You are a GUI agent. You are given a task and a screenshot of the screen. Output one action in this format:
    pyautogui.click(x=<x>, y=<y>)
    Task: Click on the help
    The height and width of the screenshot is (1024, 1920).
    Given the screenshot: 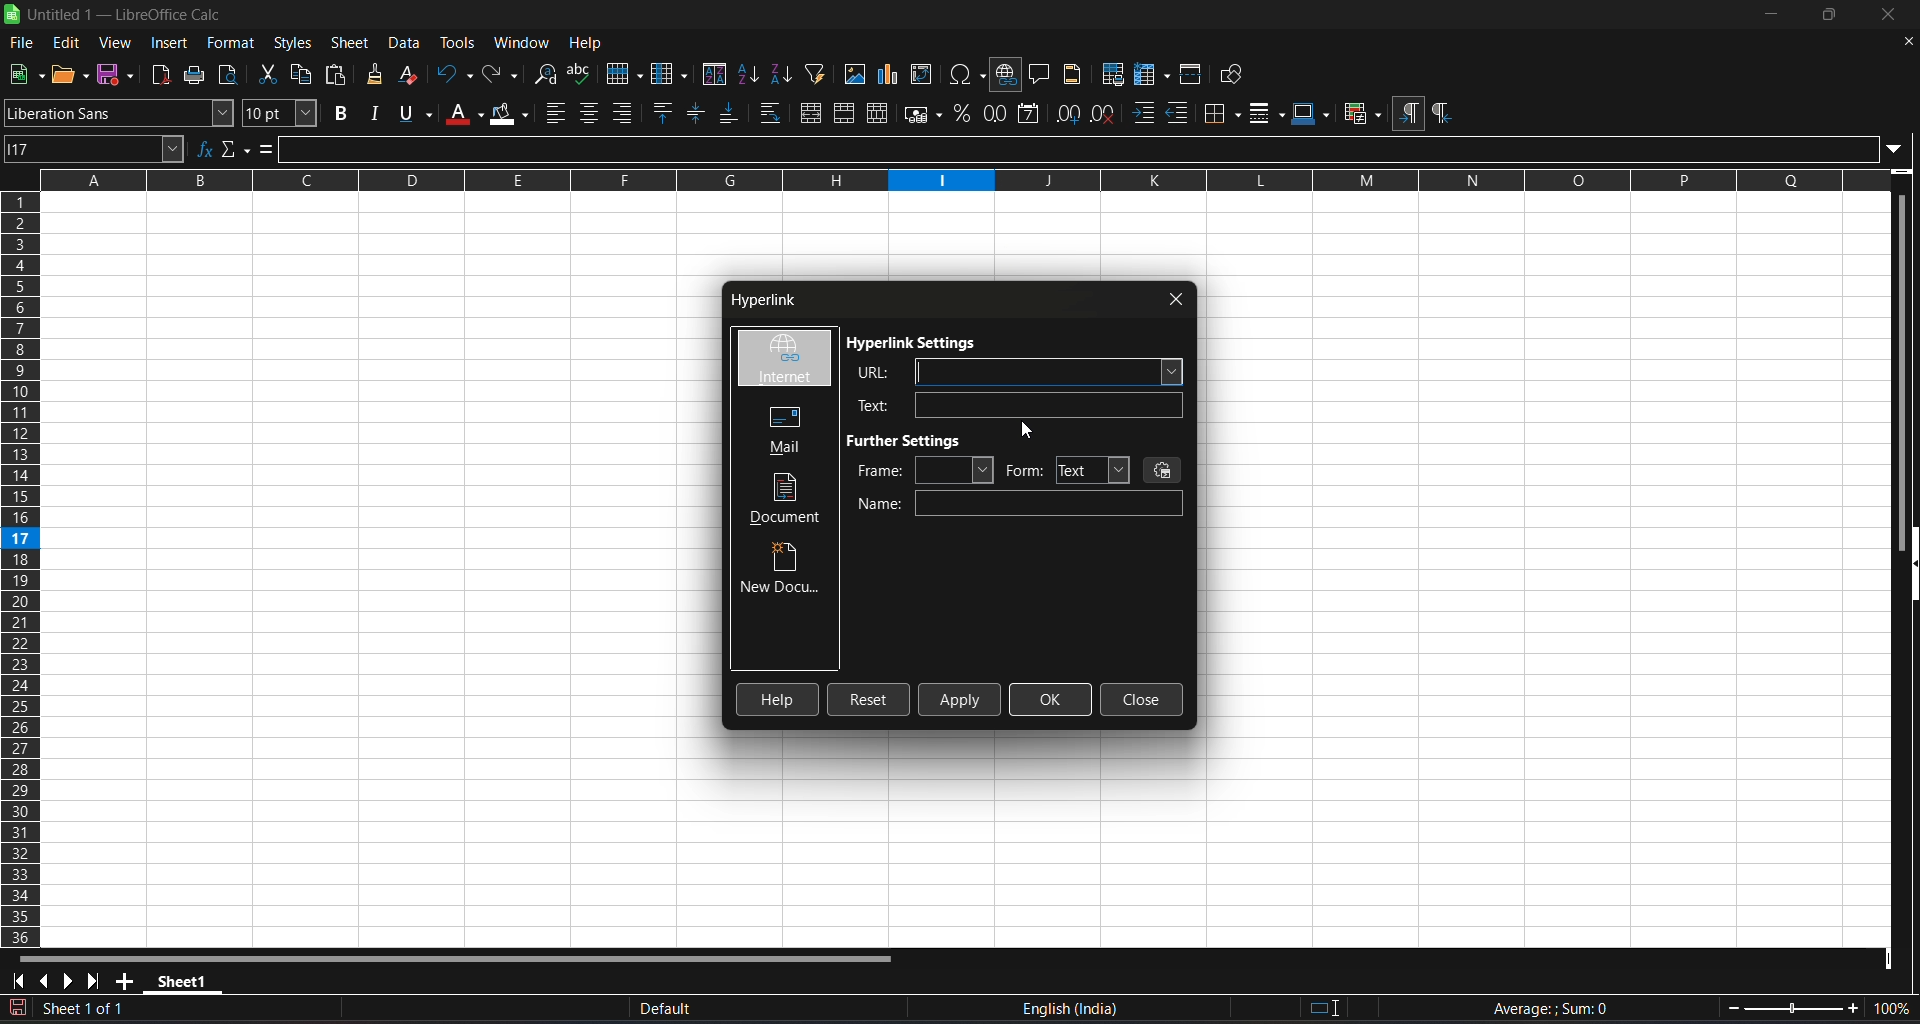 What is the action you would take?
    pyautogui.click(x=585, y=41)
    